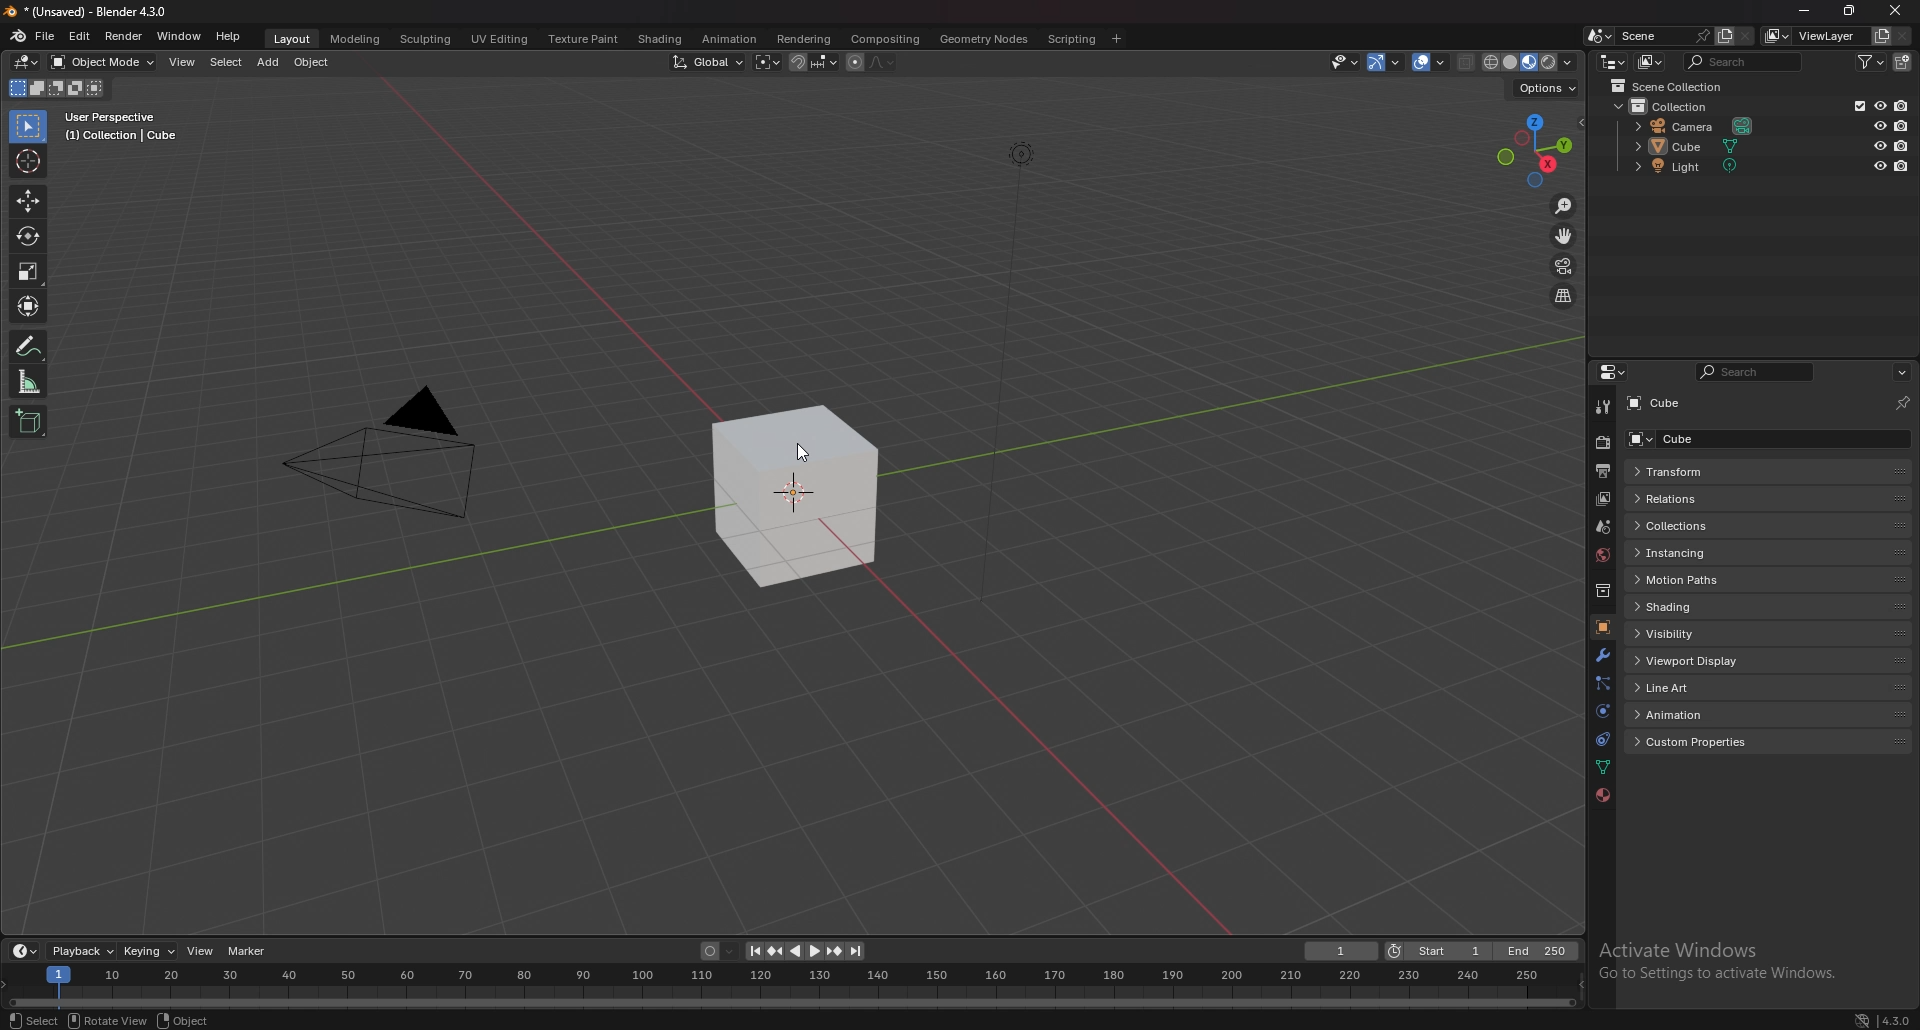 The width and height of the screenshot is (1920, 1030). Describe the element at coordinates (887, 39) in the screenshot. I see `compositing` at that location.